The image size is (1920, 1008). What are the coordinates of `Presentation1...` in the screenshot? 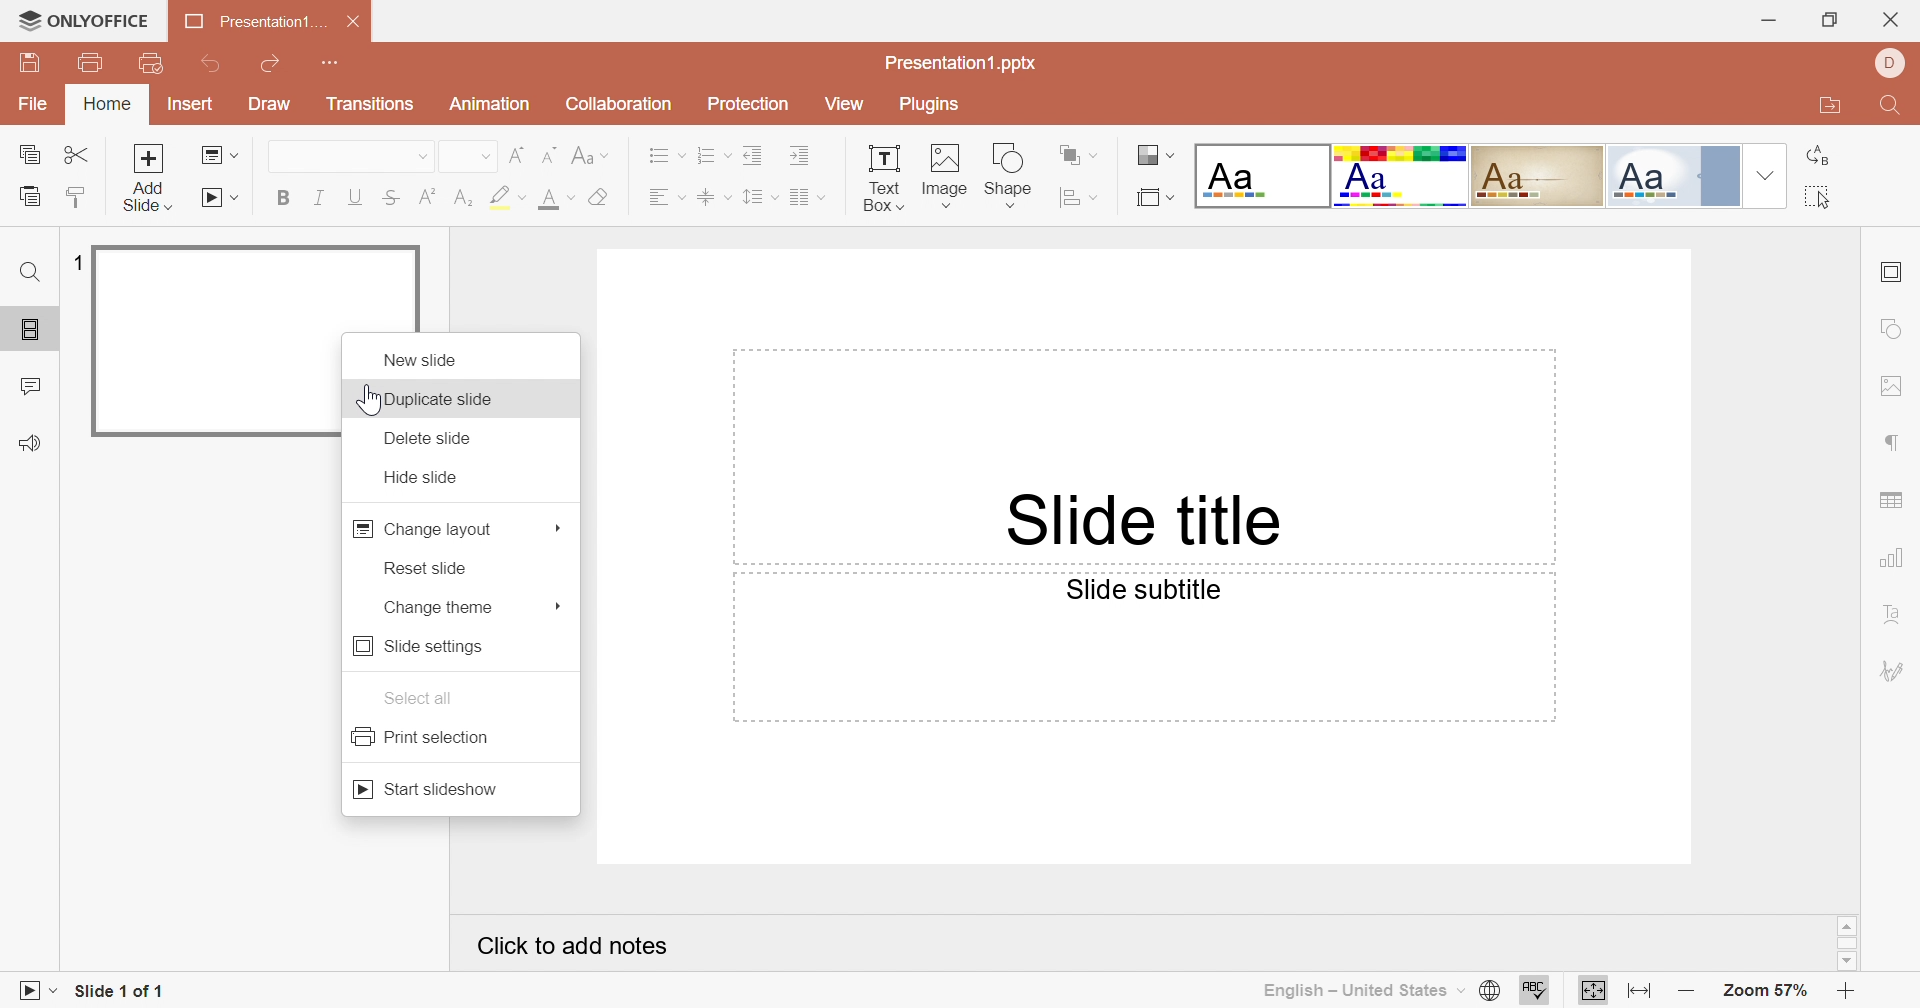 It's located at (255, 21).